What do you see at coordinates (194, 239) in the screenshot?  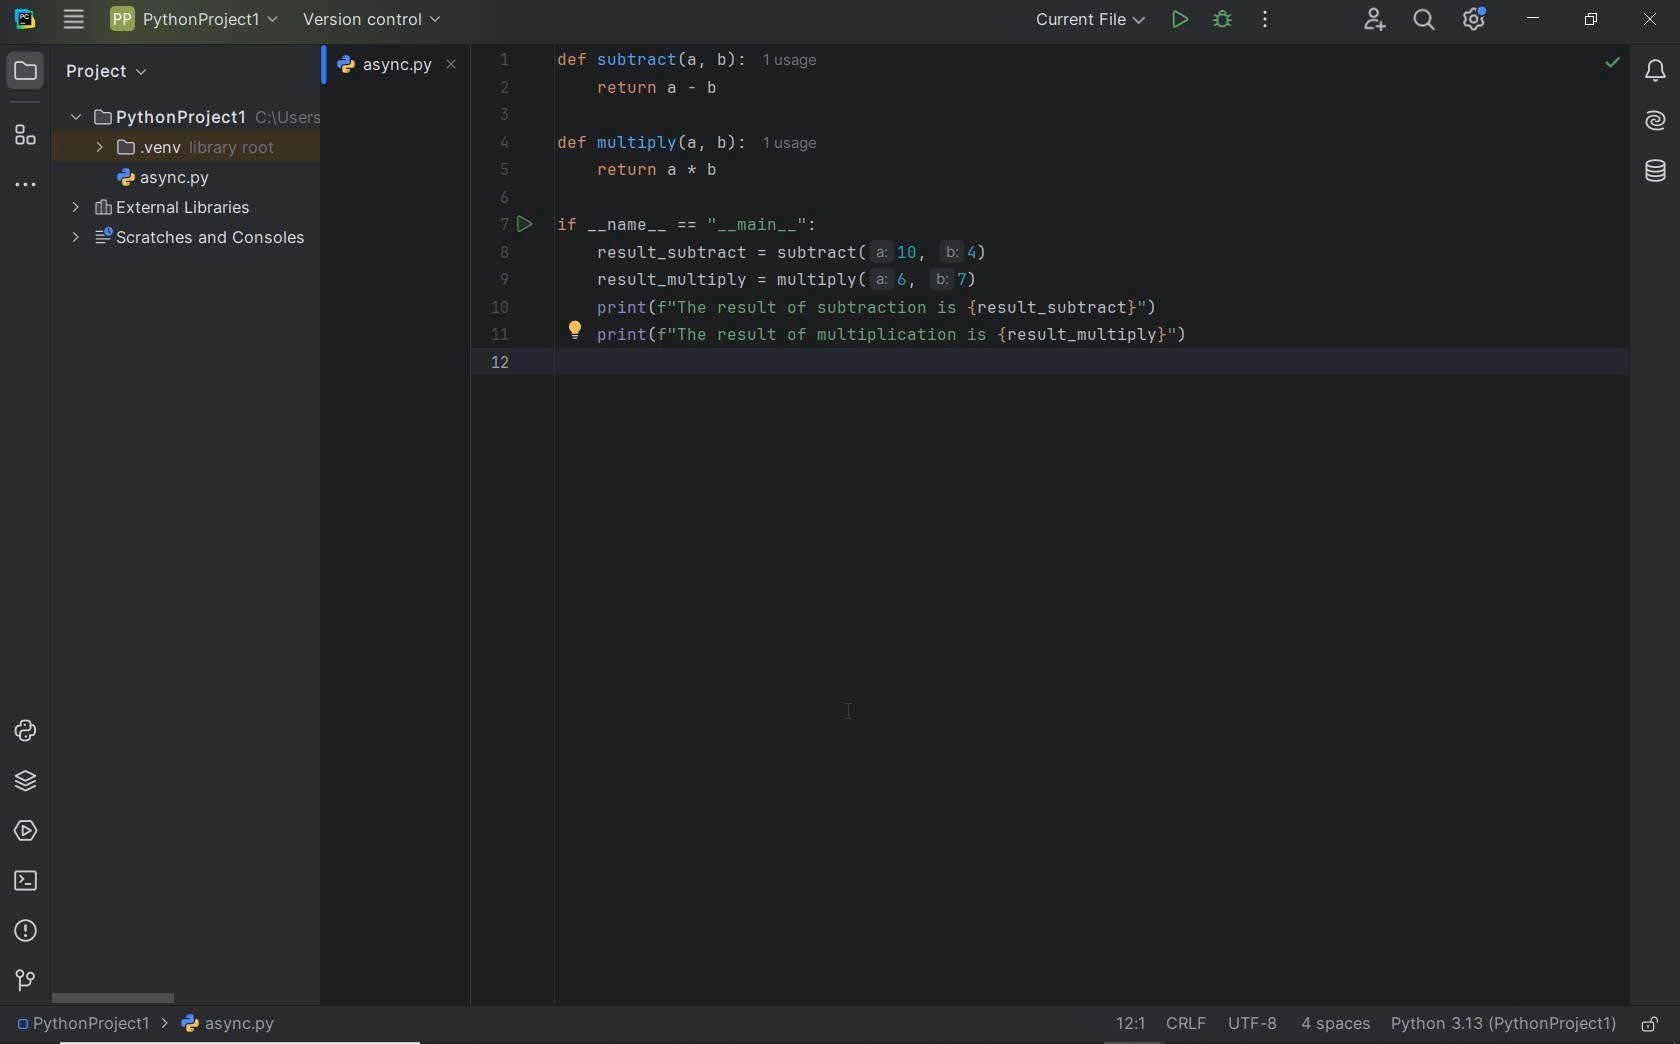 I see `scratches and consoles` at bounding box center [194, 239].